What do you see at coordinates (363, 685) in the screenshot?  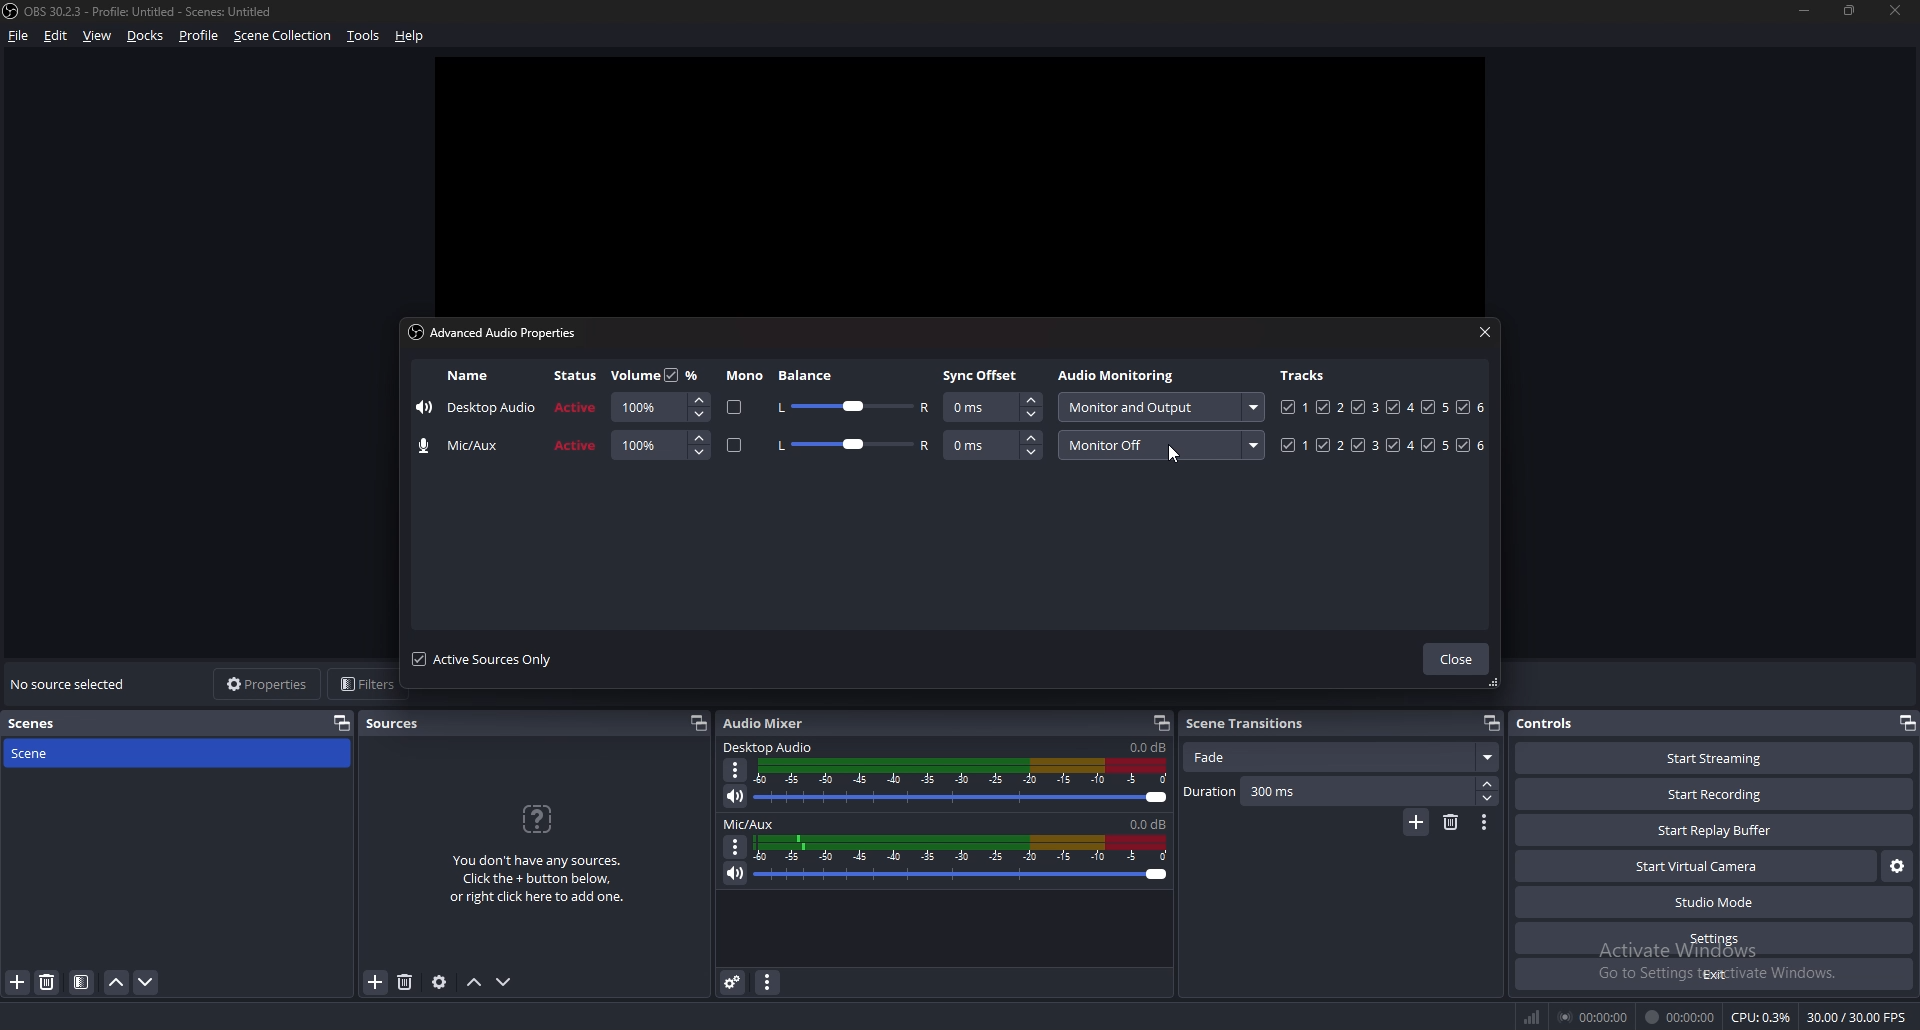 I see `filters` at bounding box center [363, 685].